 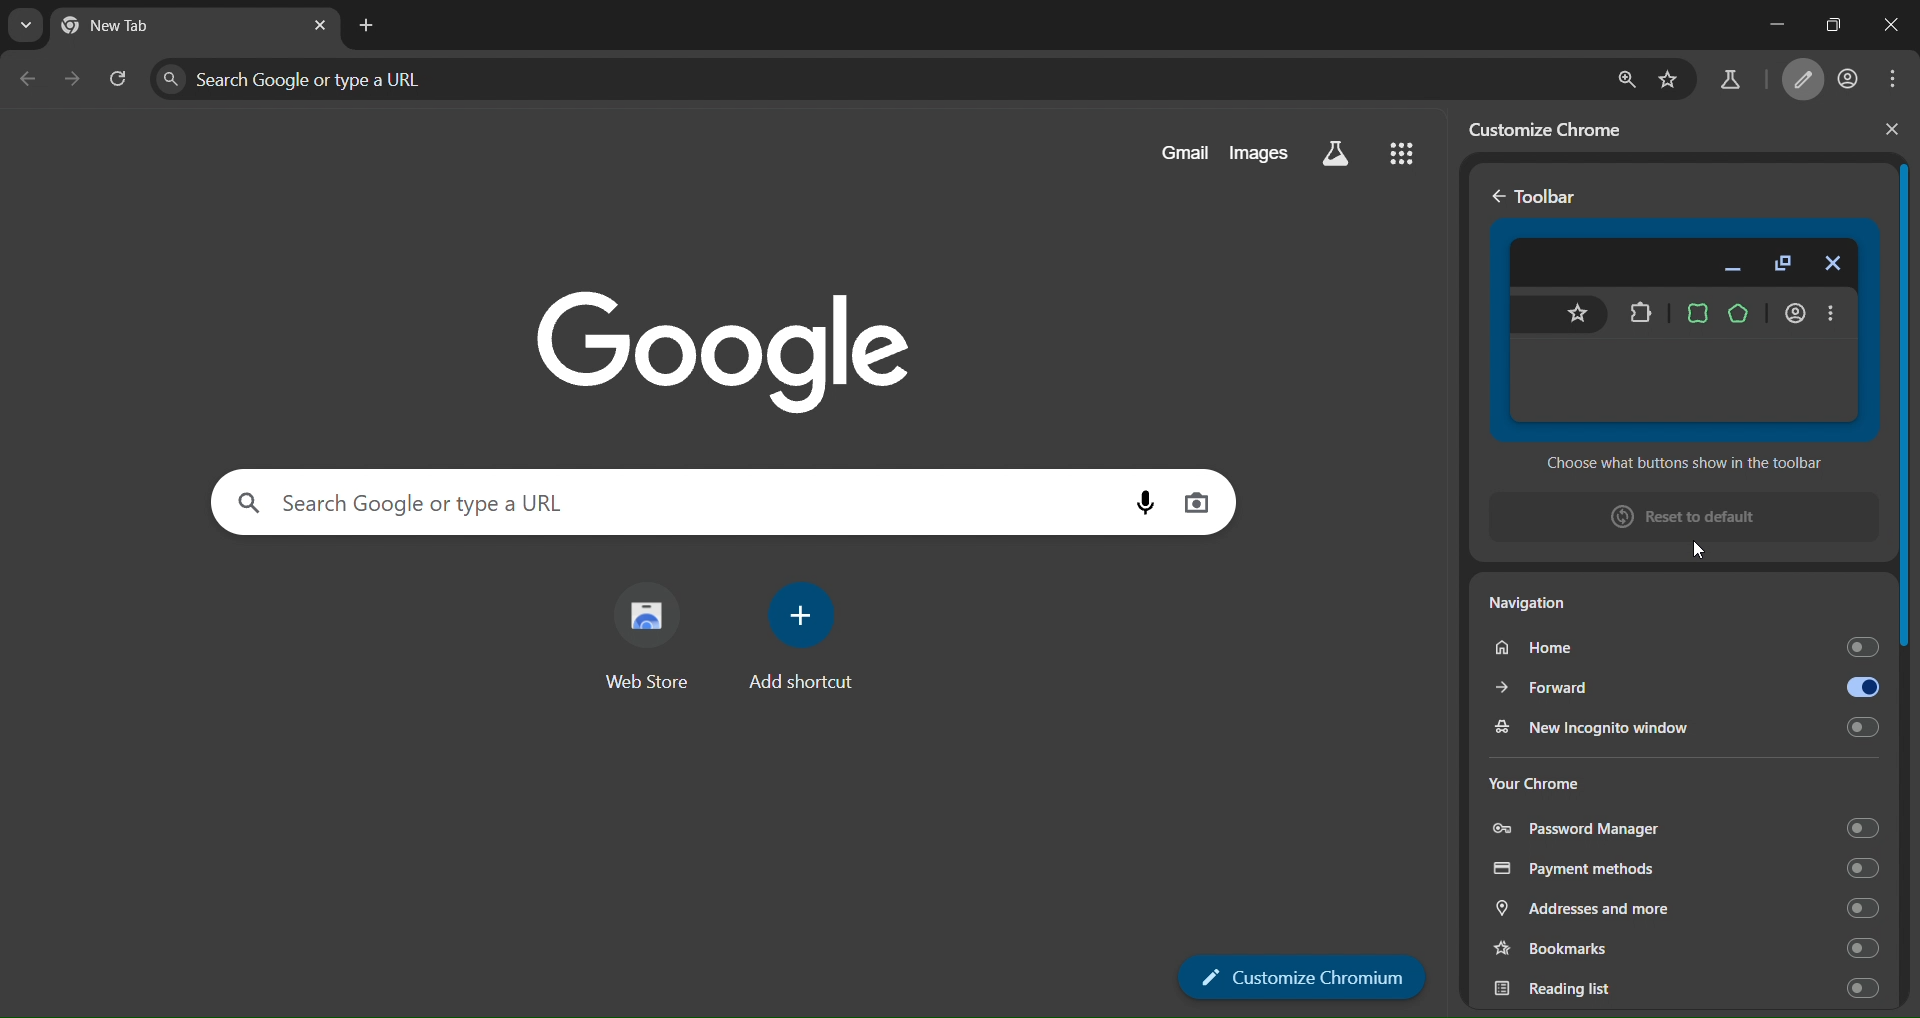 I want to click on images, so click(x=1256, y=153).